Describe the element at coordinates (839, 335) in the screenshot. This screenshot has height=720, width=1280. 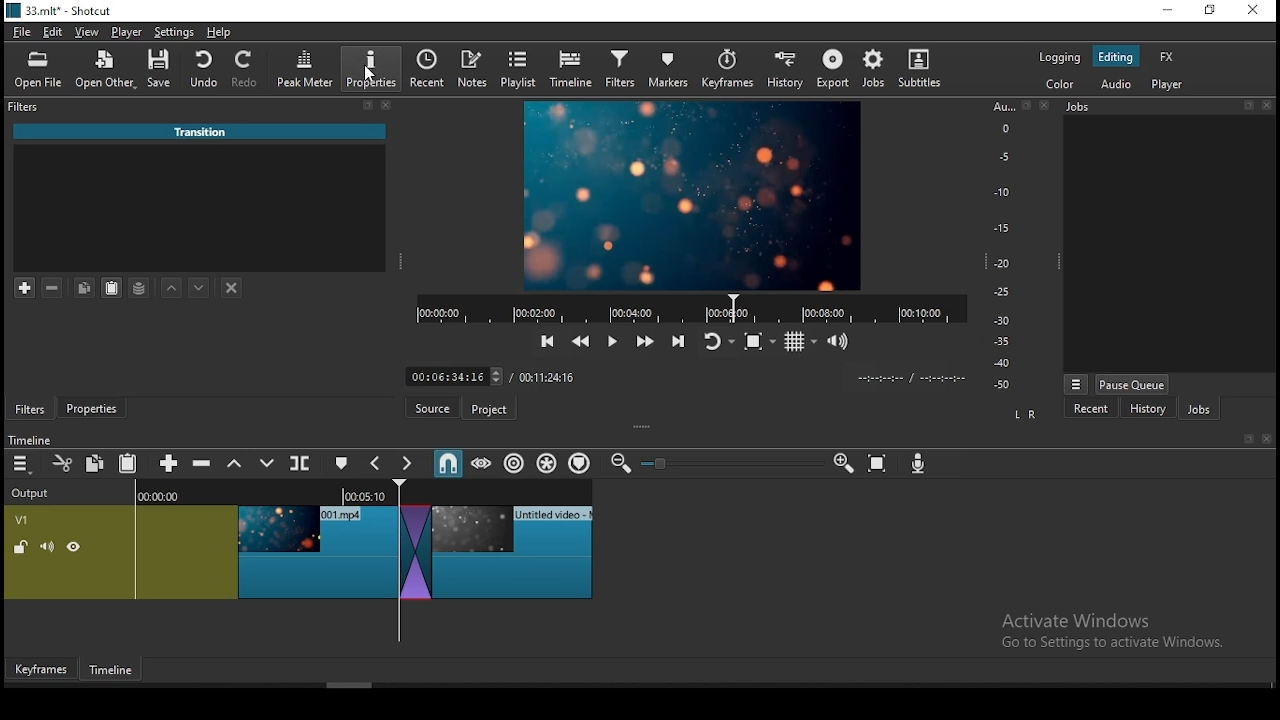
I see `show video volume control` at that location.